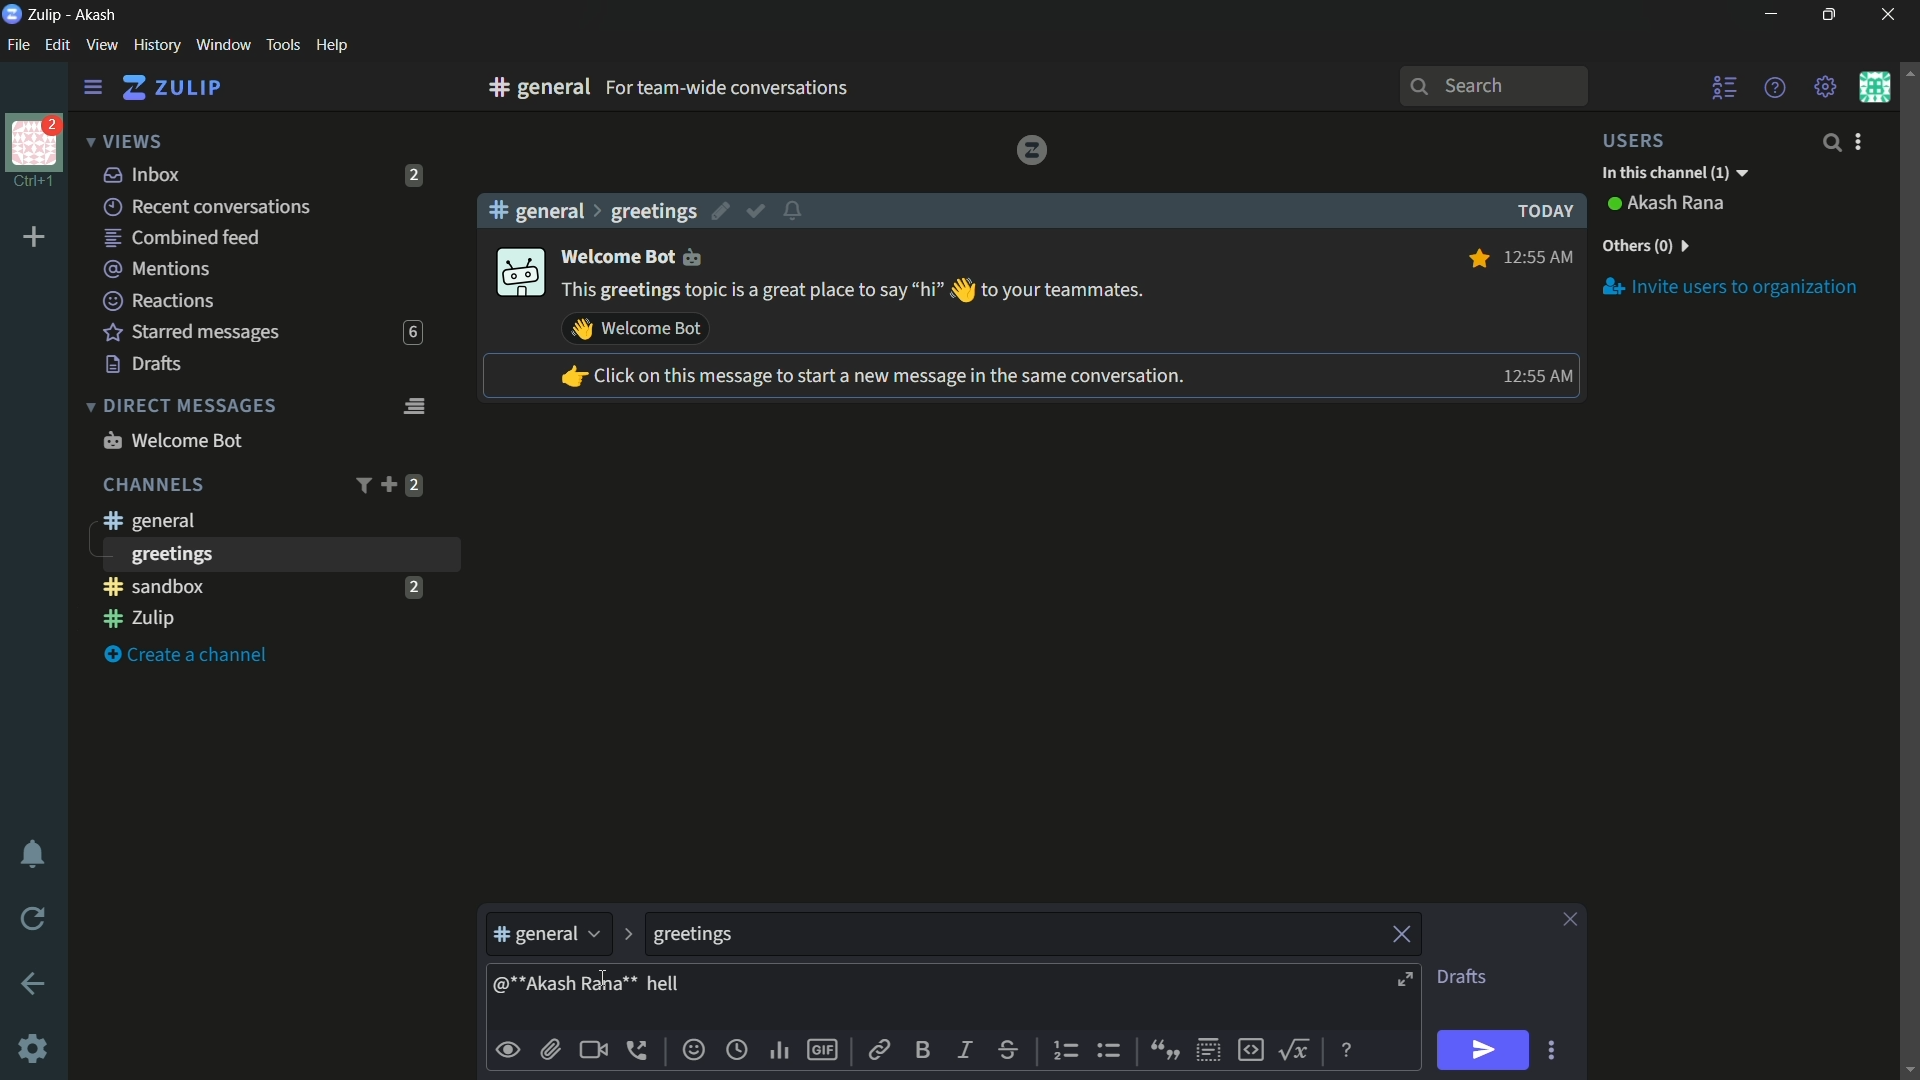  What do you see at coordinates (144, 364) in the screenshot?
I see `drafts` at bounding box center [144, 364].